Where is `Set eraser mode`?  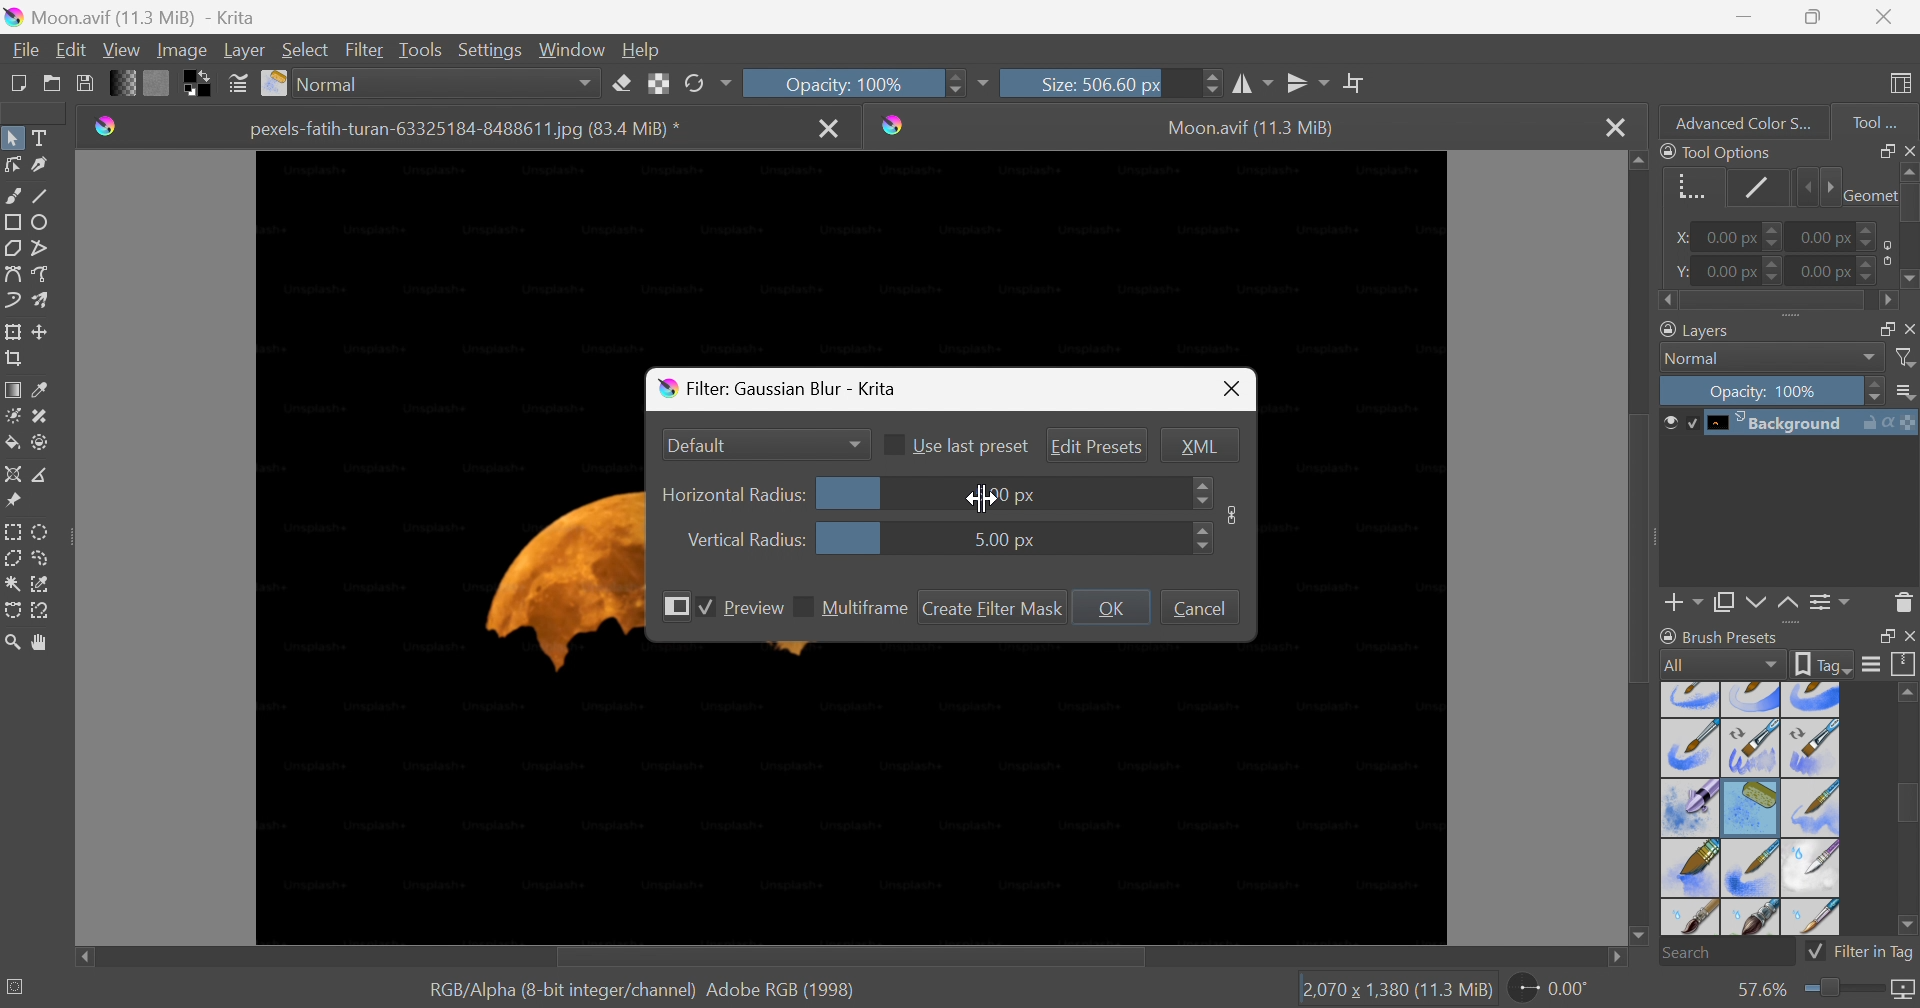
Set eraser mode is located at coordinates (624, 82).